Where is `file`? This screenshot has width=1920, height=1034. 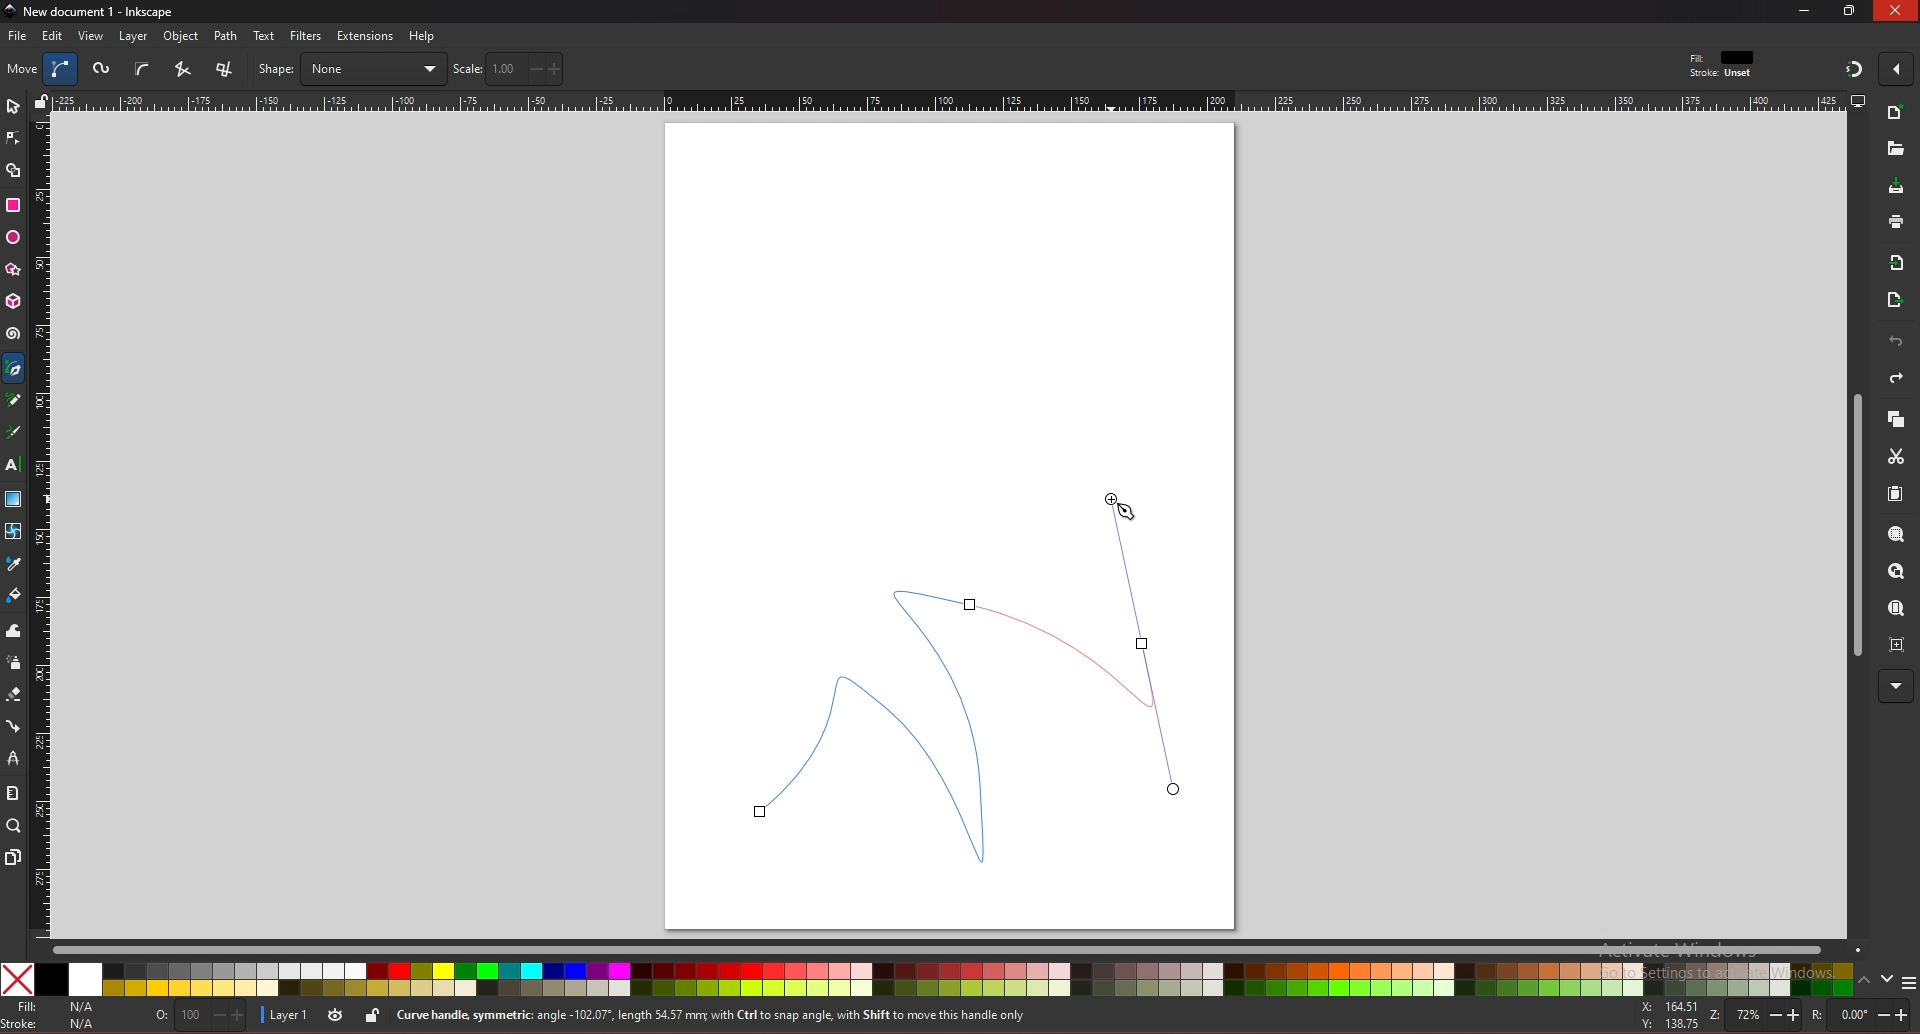
file is located at coordinates (17, 36).